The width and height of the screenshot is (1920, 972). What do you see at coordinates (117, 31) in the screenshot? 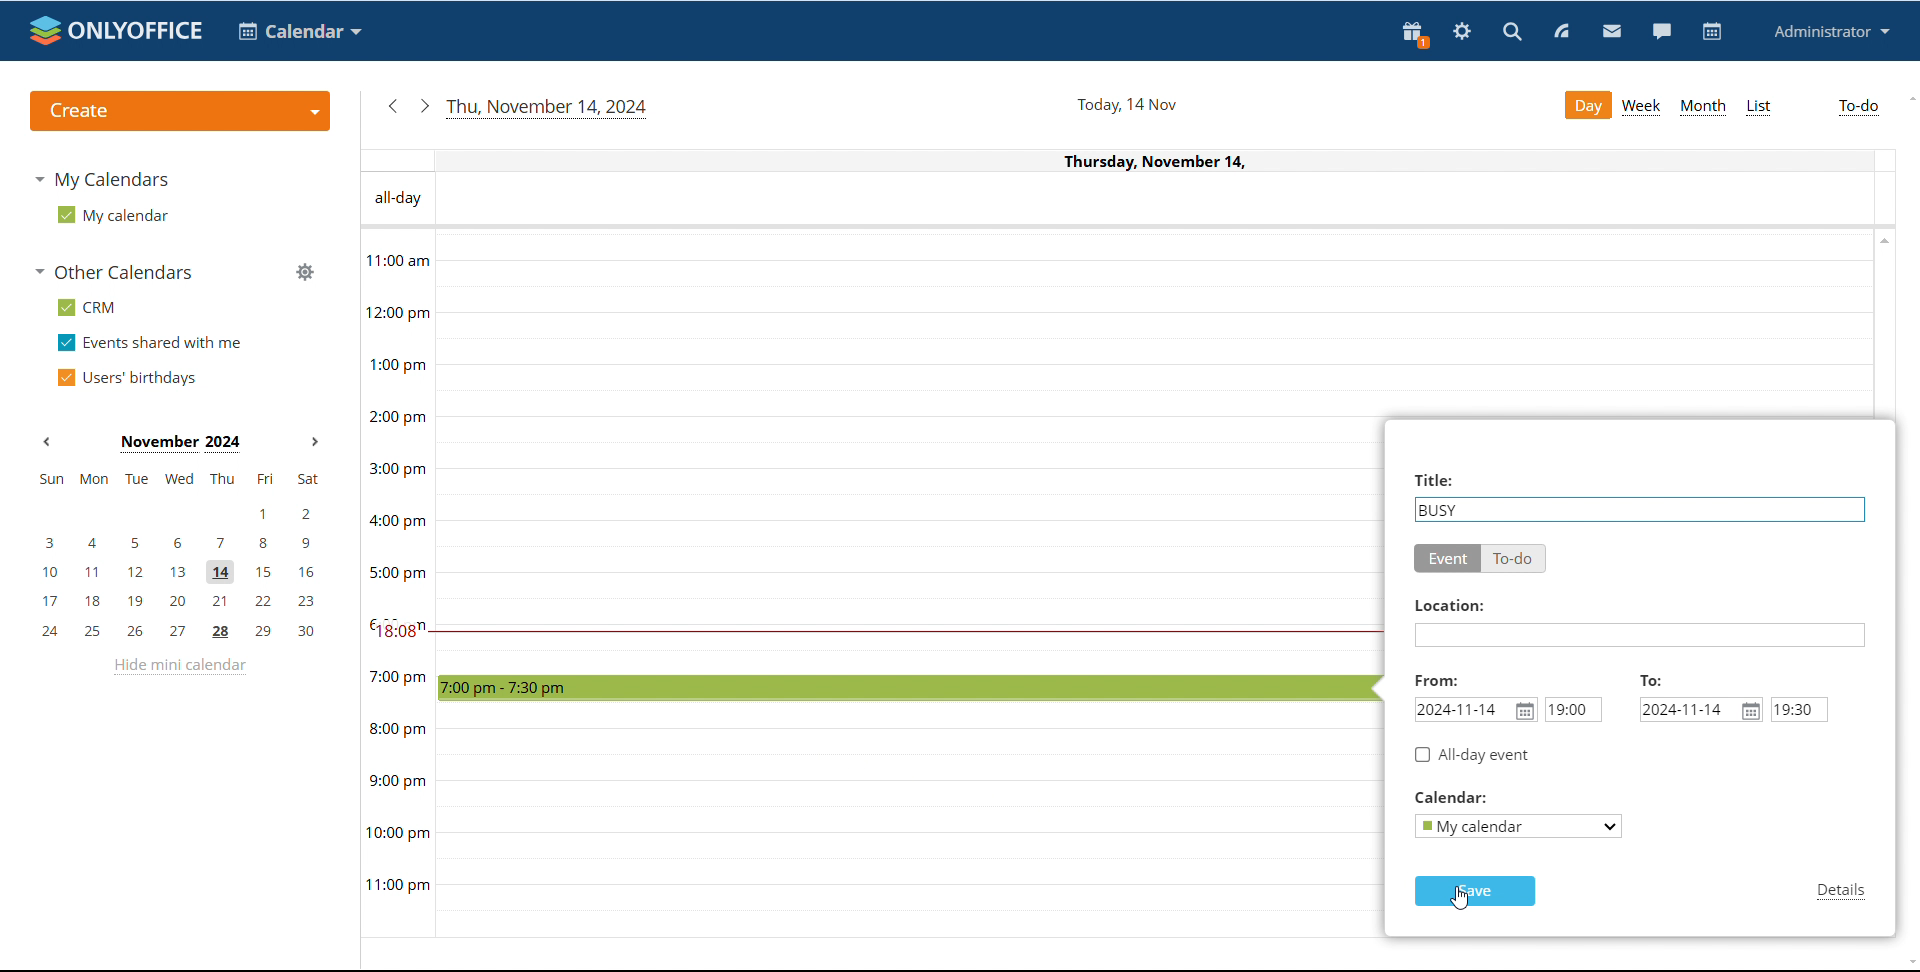
I see `logo` at bounding box center [117, 31].